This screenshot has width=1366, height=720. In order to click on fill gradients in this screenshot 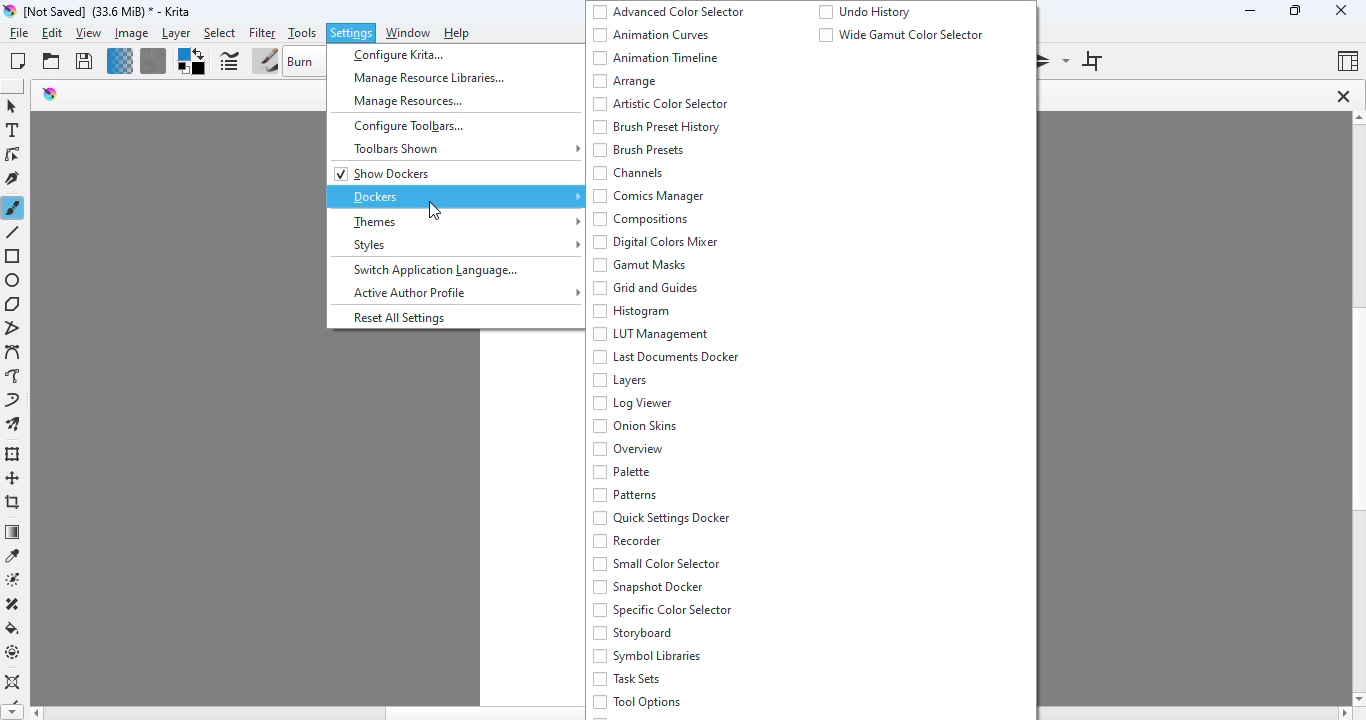, I will do `click(120, 61)`.